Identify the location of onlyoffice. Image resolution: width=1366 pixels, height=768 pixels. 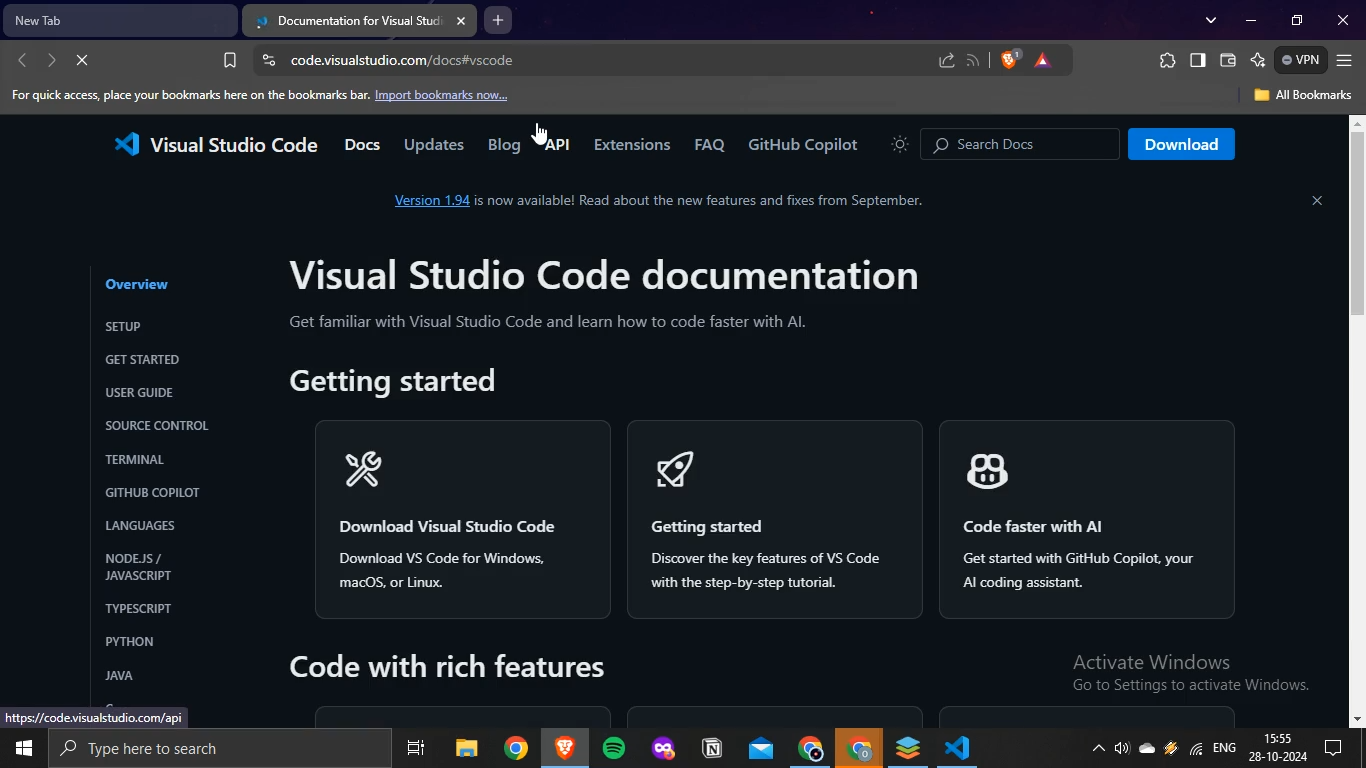
(906, 747).